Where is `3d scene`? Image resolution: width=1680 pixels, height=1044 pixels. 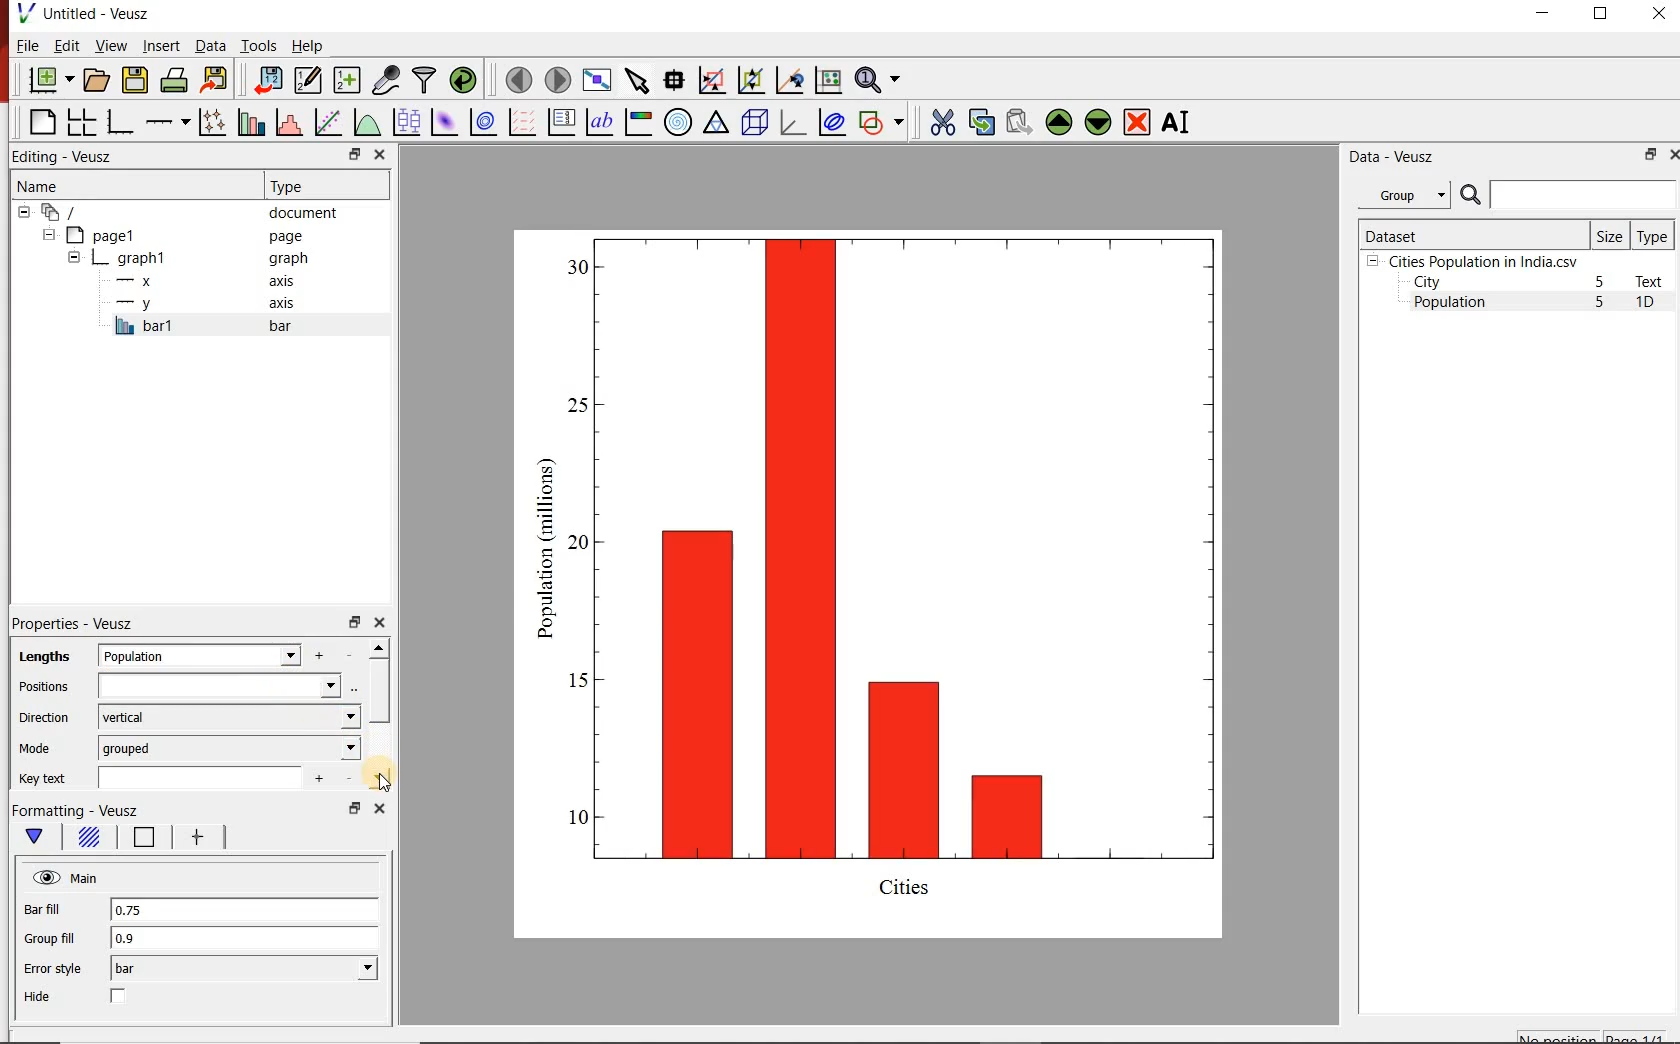
3d scene is located at coordinates (753, 121).